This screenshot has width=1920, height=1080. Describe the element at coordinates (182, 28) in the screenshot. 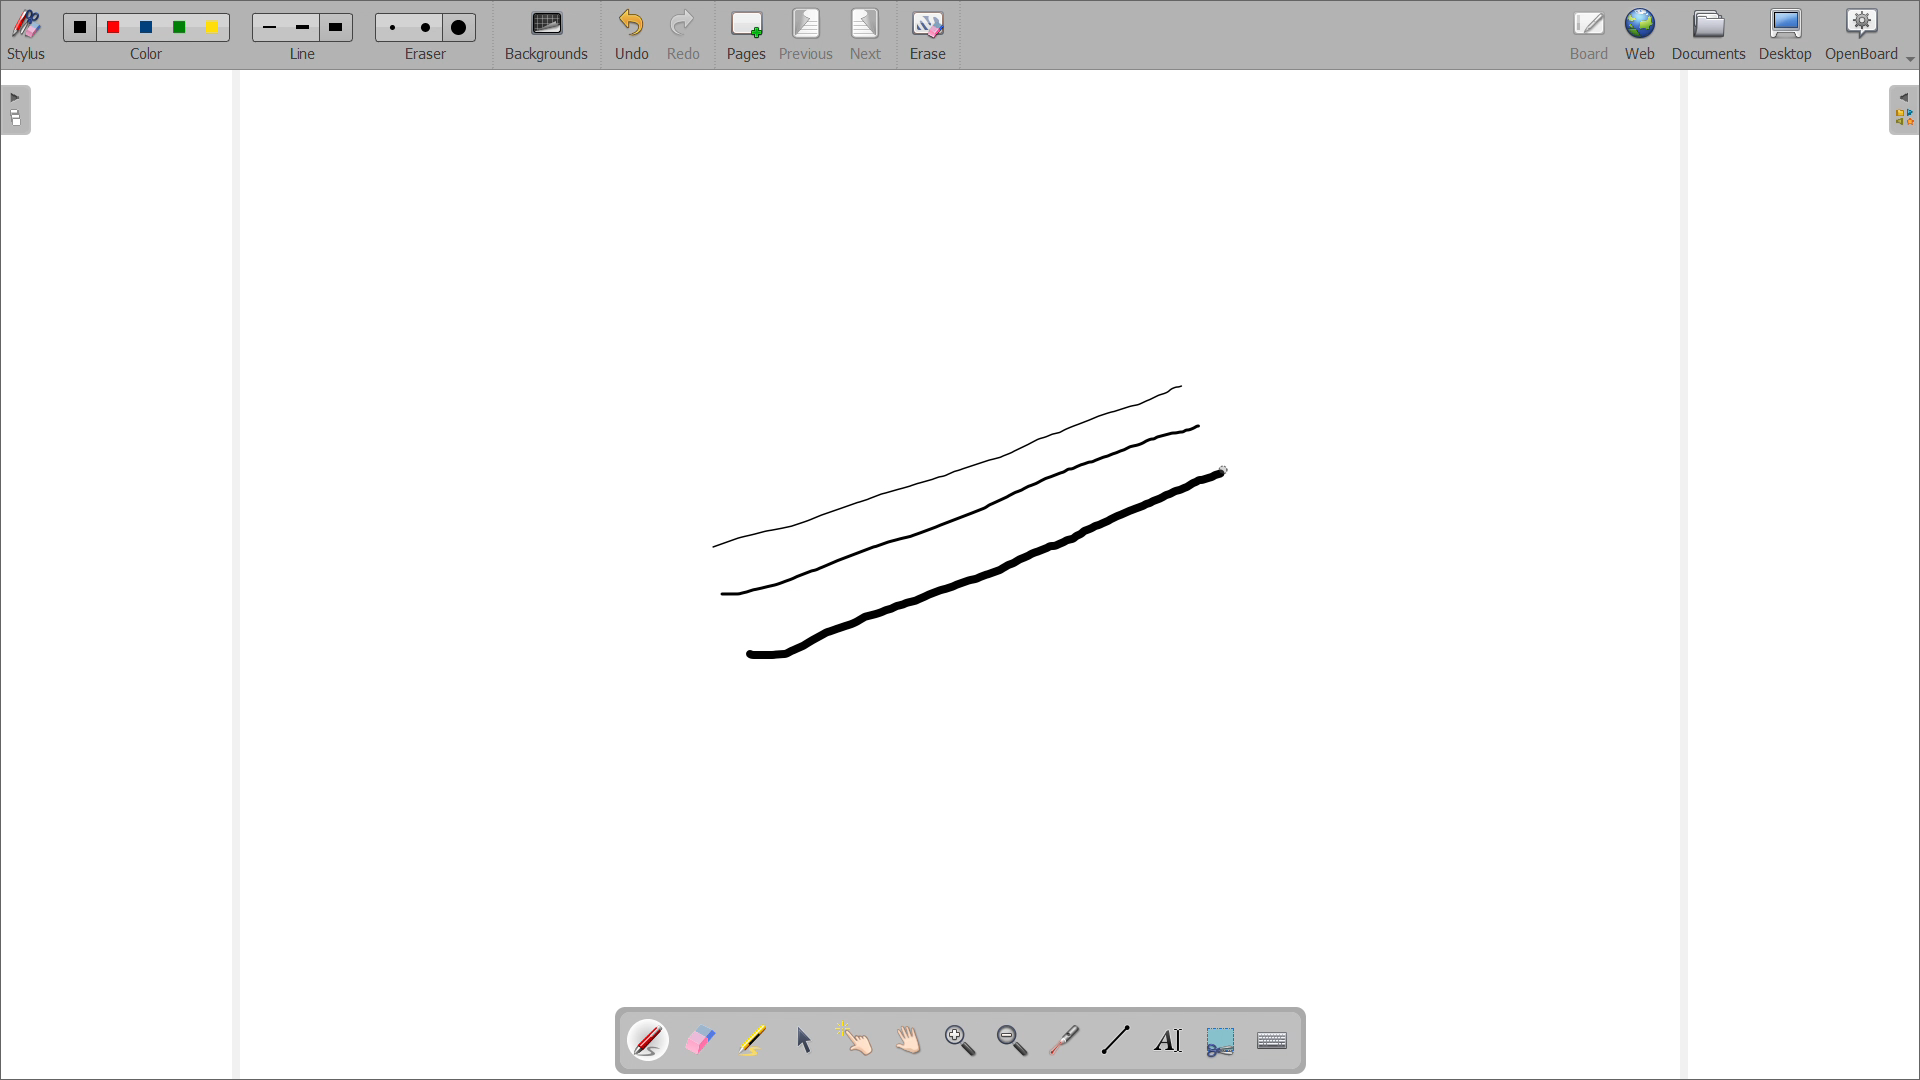

I see `color` at that location.